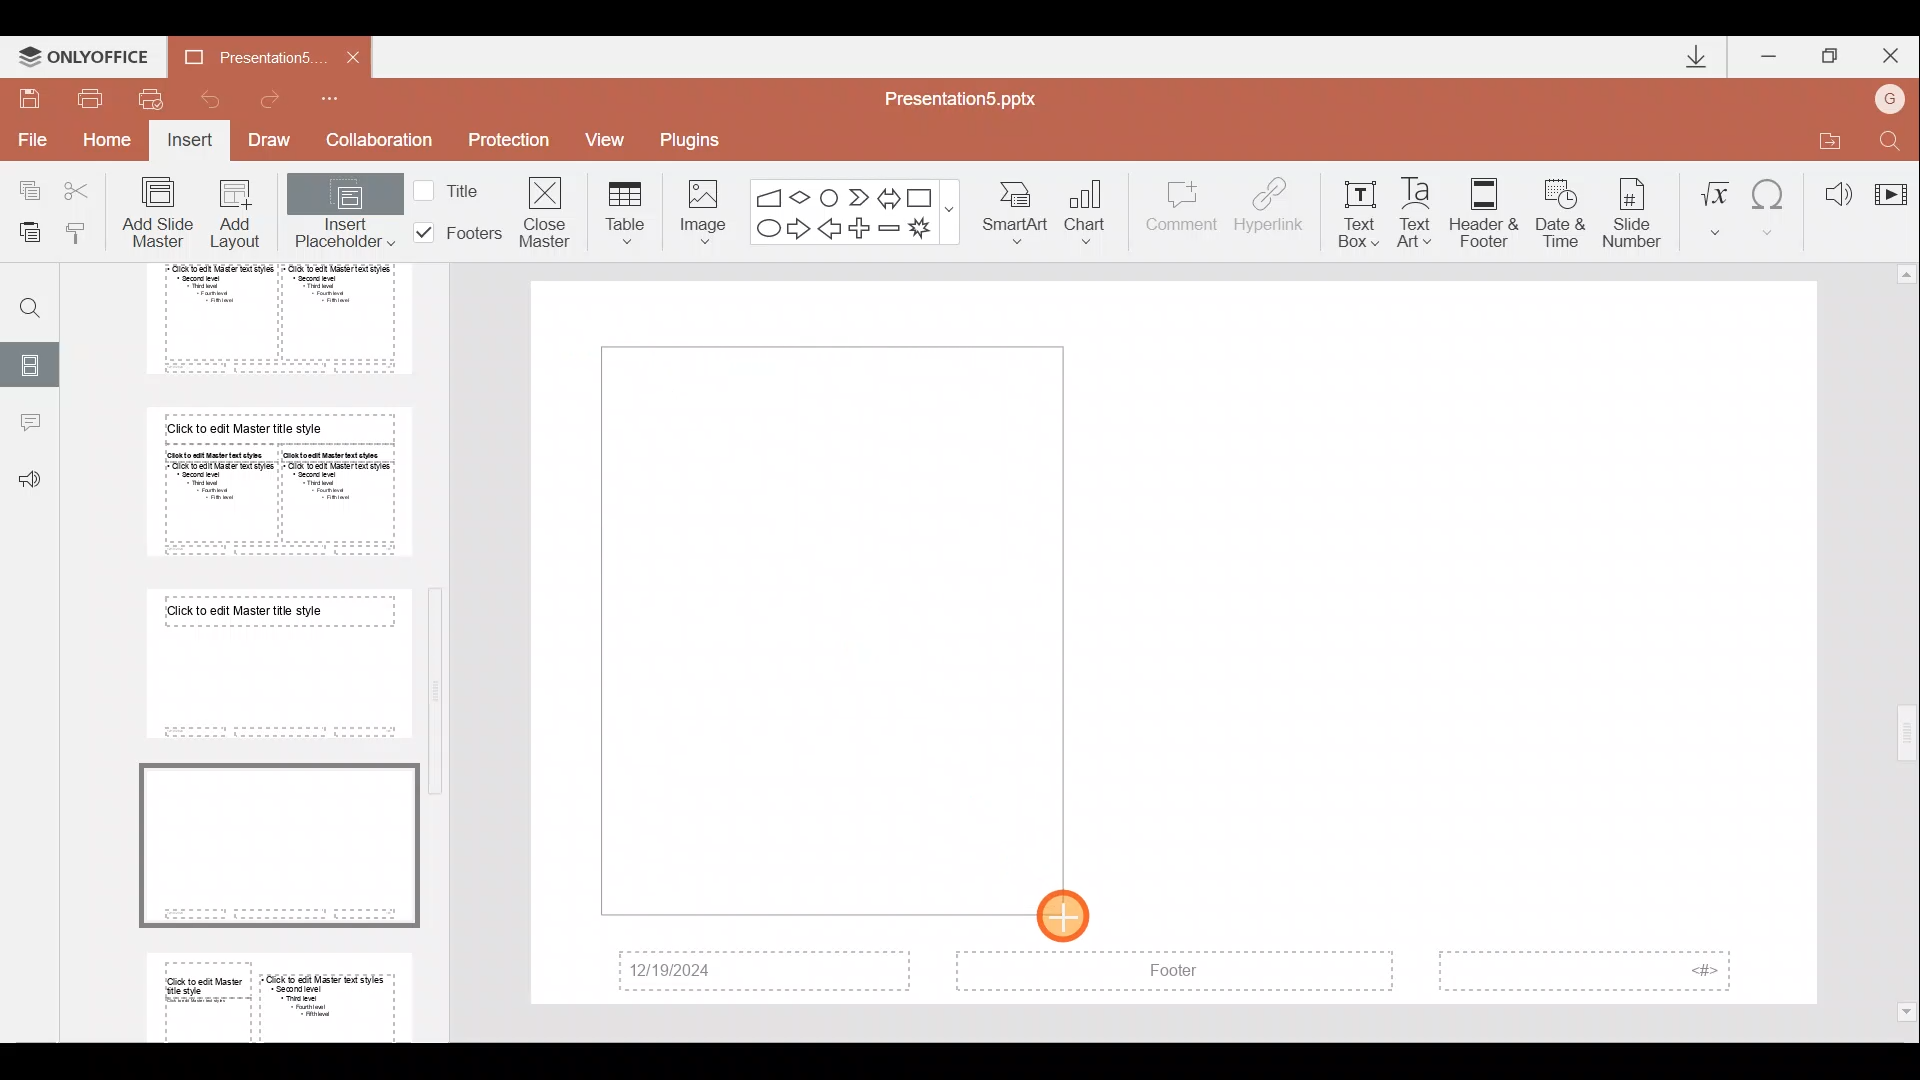 The width and height of the screenshot is (1920, 1080). What do you see at coordinates (276, 142) in the screenshot?
I see `Draw` at bounding box center [276, 142].